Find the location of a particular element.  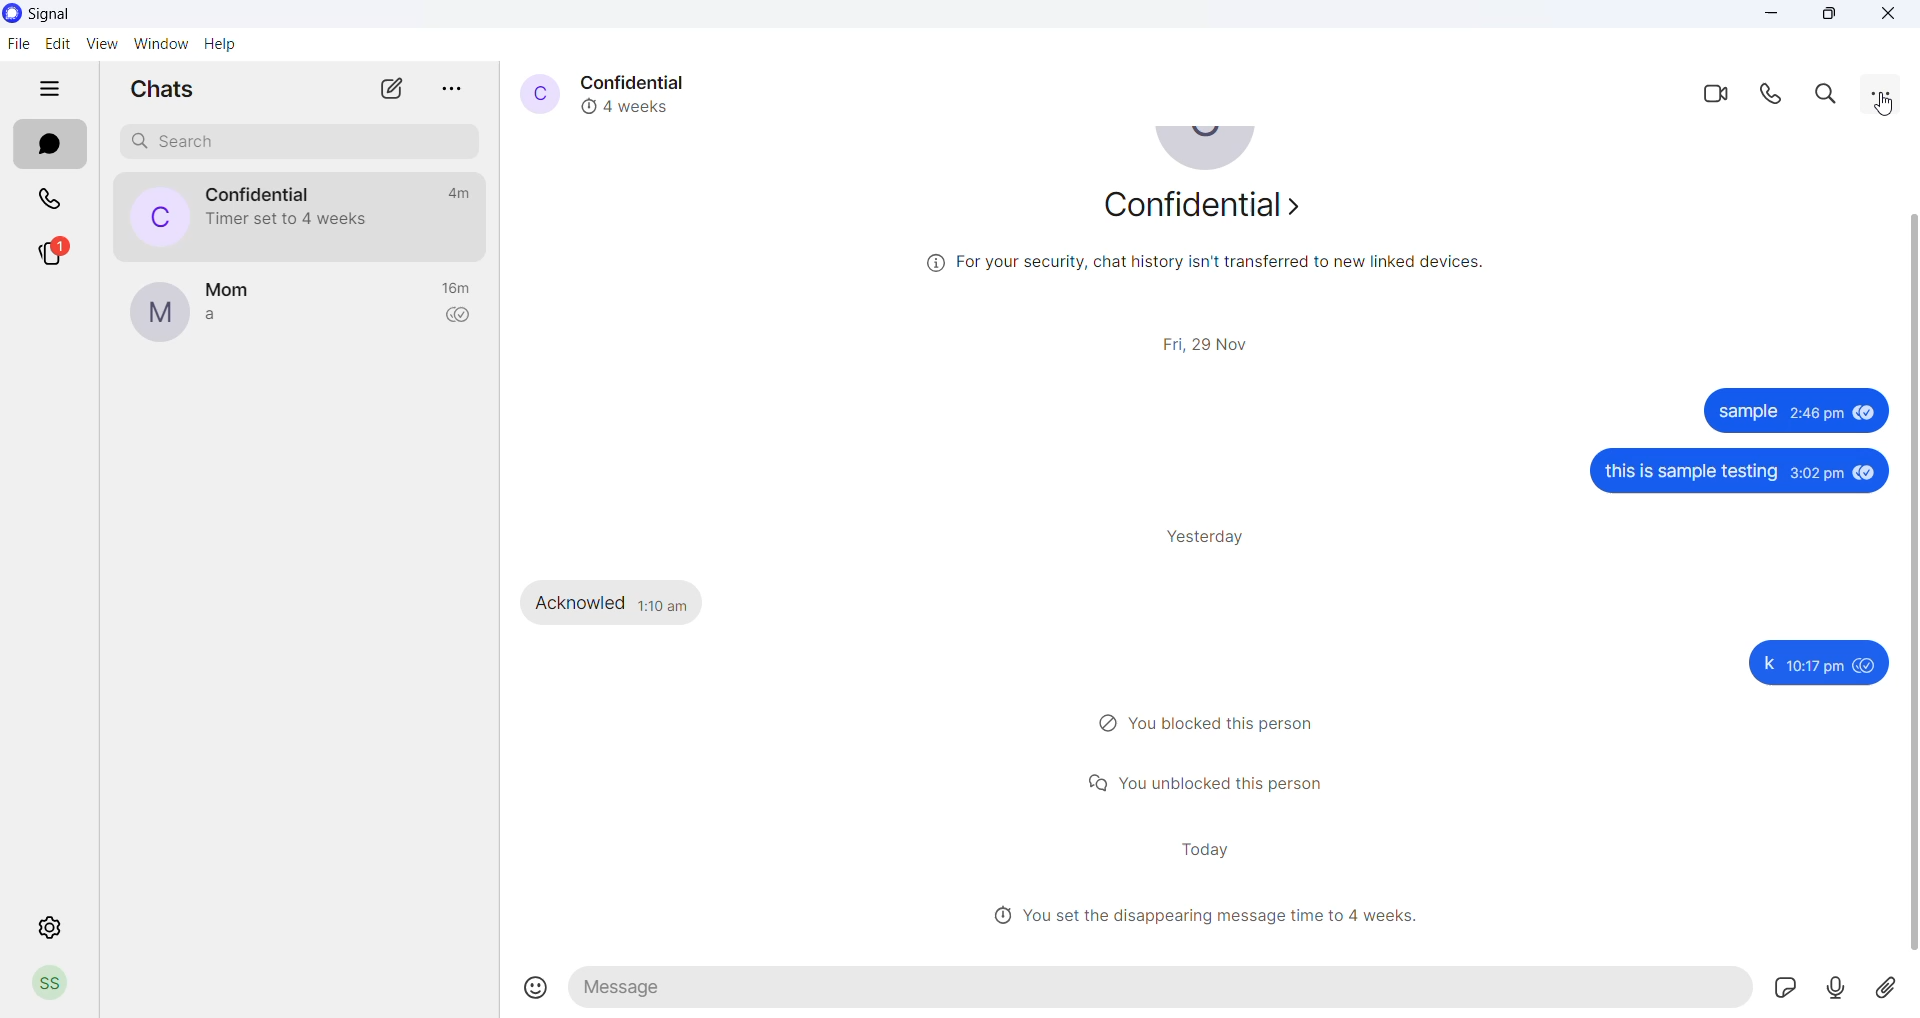

window is located at coordinates (164, 45).